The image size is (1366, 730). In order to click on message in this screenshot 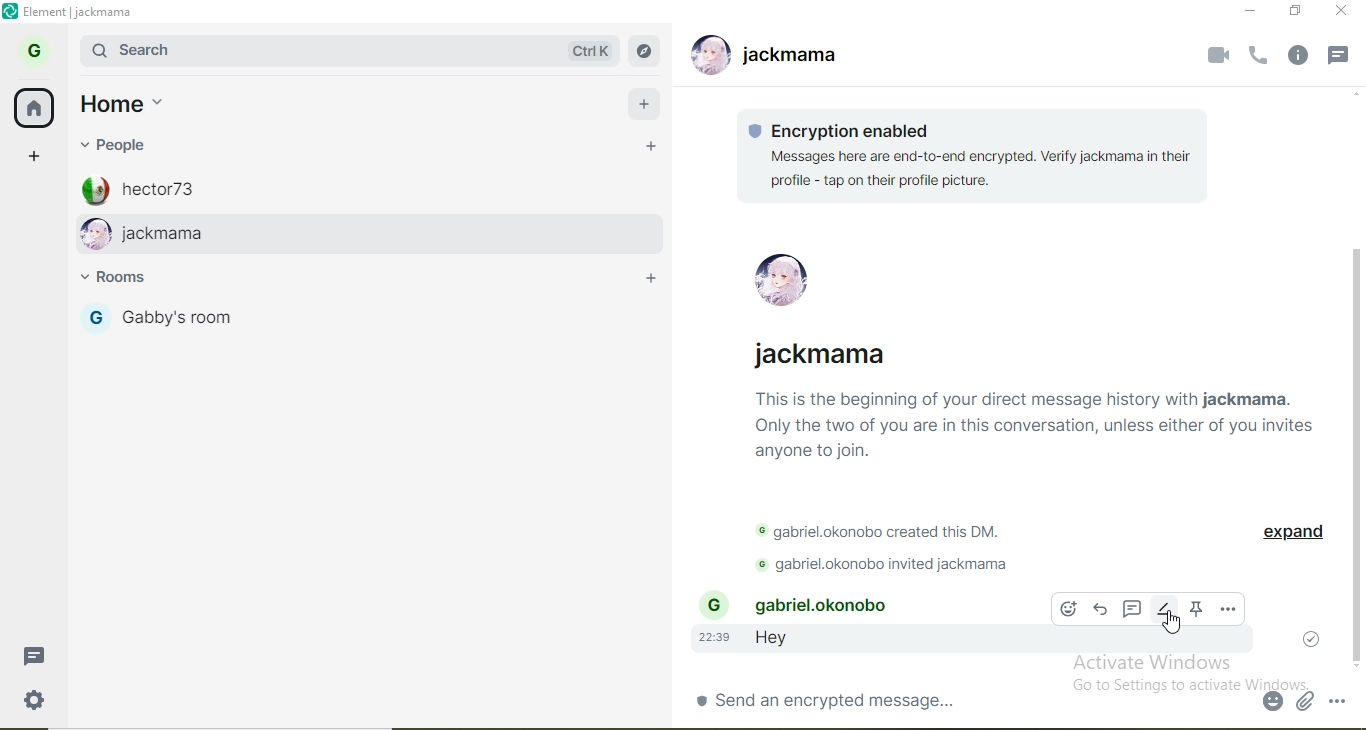, I will do `click(33, 657)`.